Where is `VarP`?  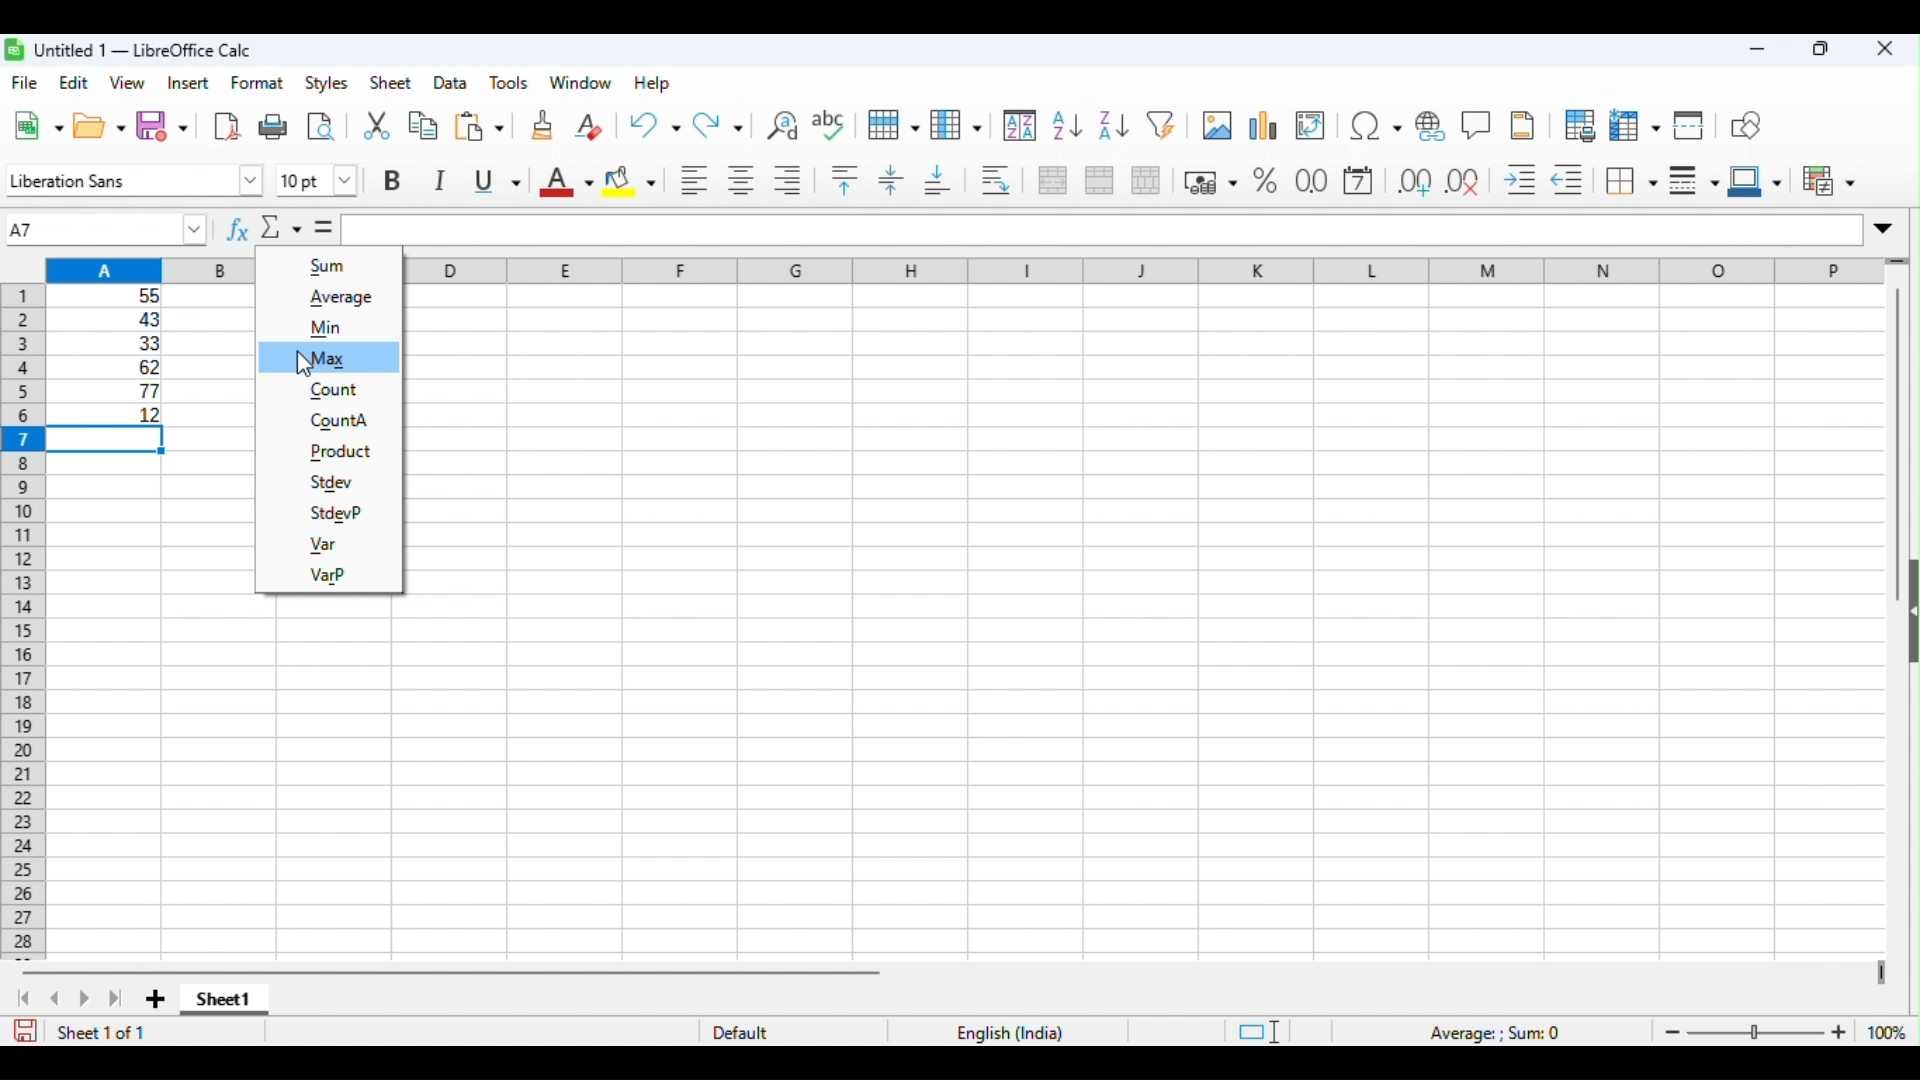 VarP is located at coordinates (331, 575).